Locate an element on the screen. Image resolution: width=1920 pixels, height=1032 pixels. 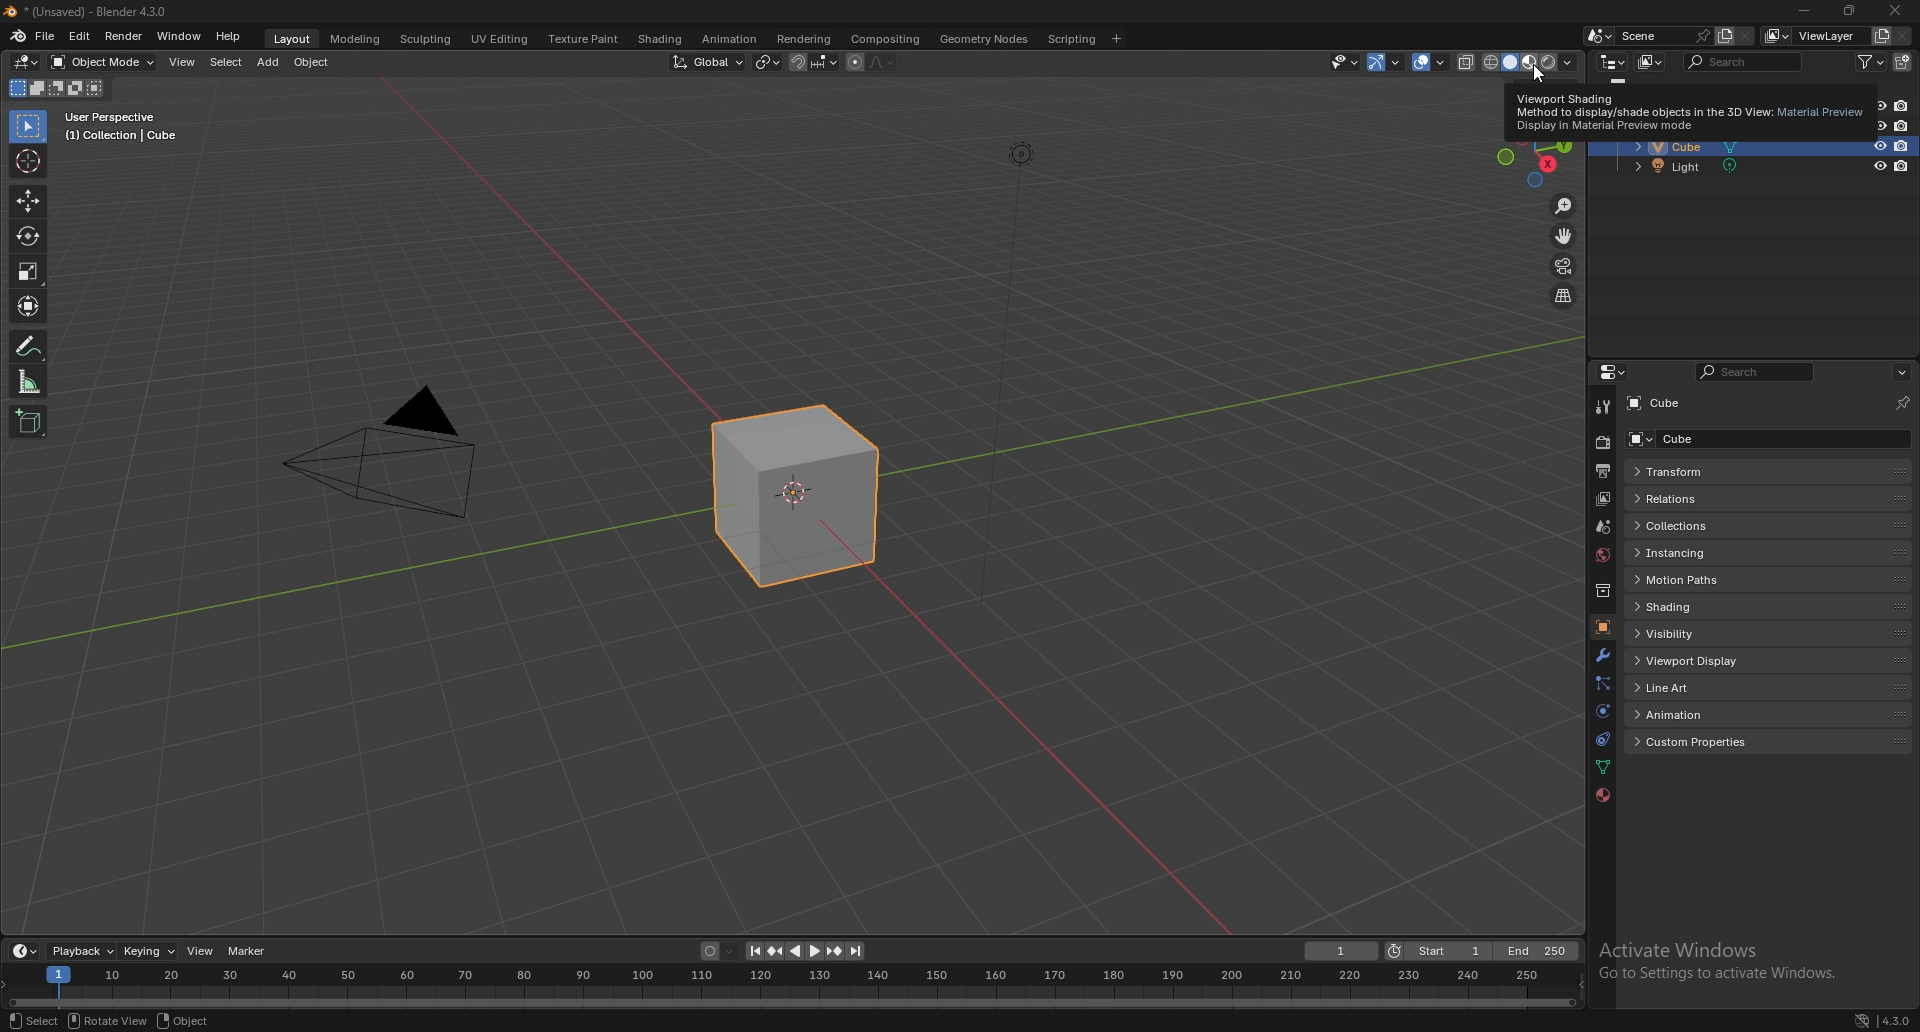
options is located at coordinates (1902, 372).